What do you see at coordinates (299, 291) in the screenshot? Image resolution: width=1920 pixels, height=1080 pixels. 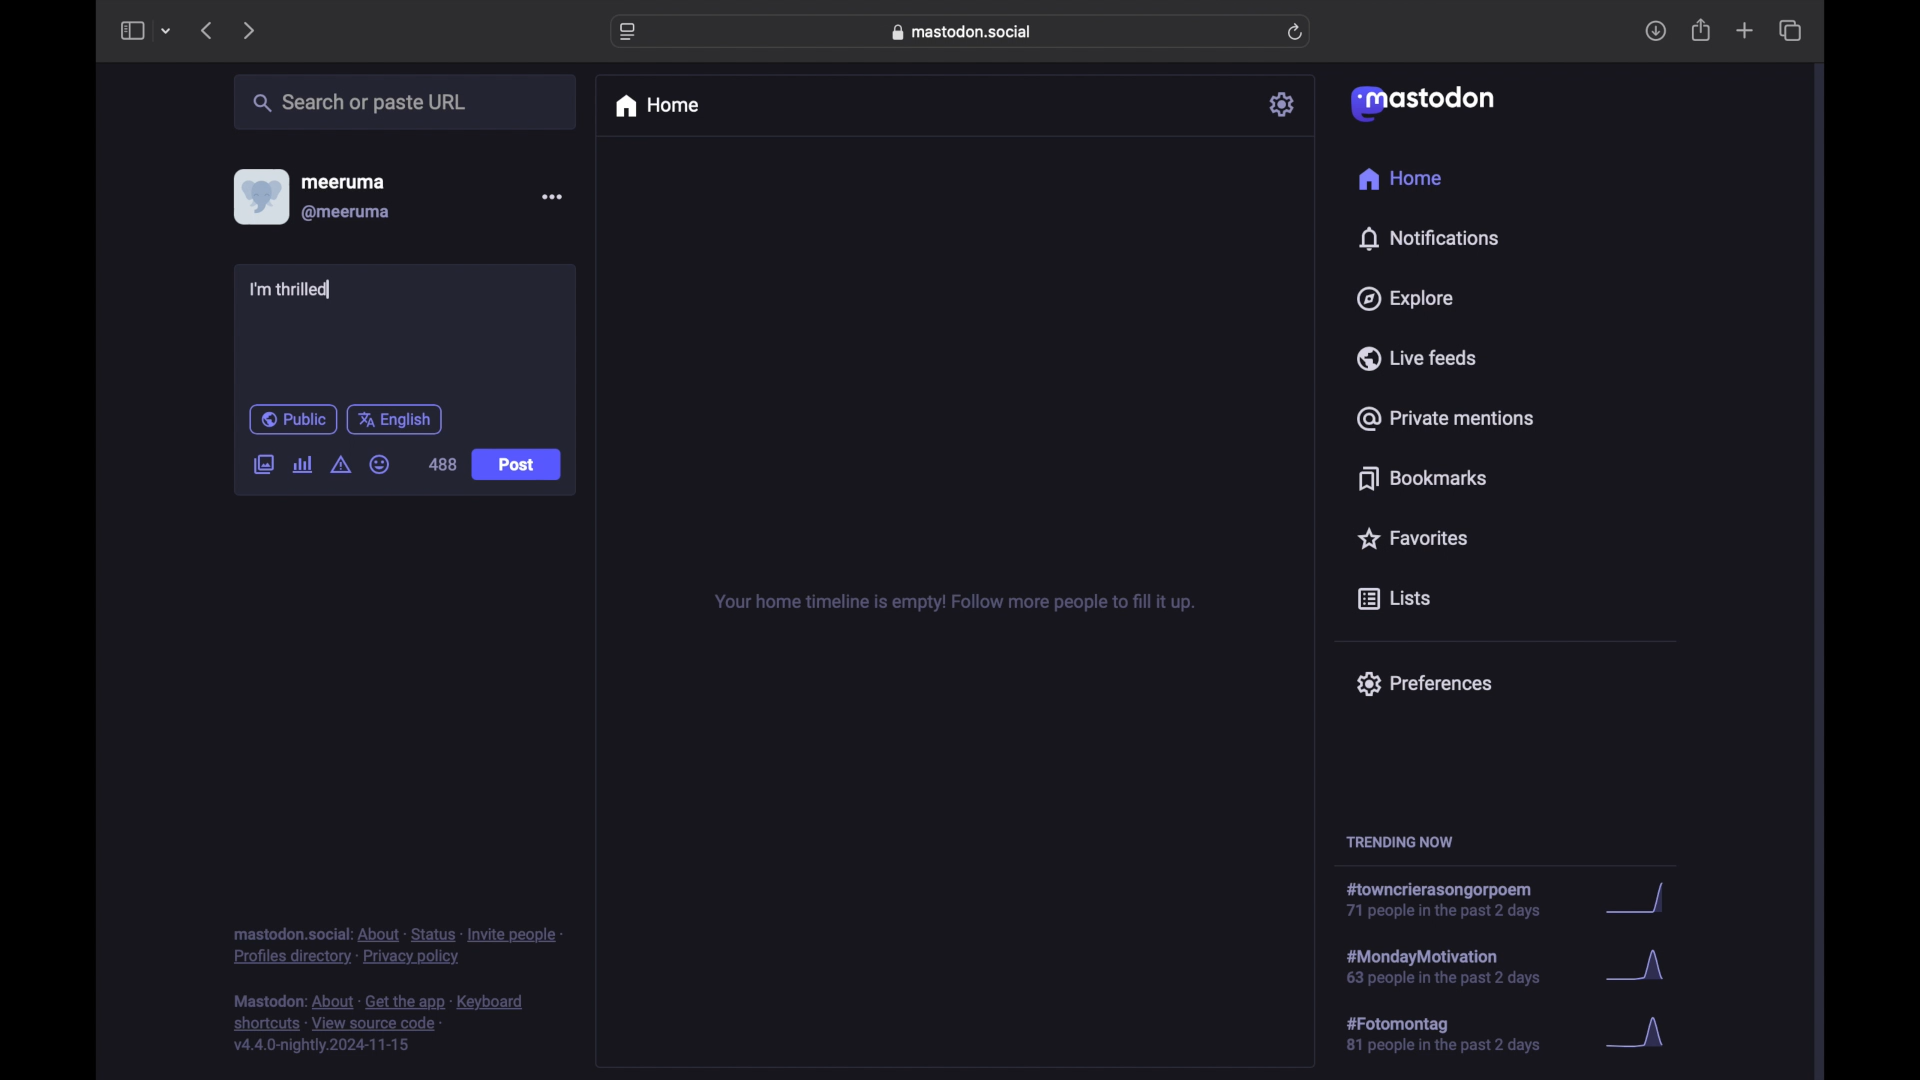 I see `I'm thrilled` at bounding box center [299, 291].